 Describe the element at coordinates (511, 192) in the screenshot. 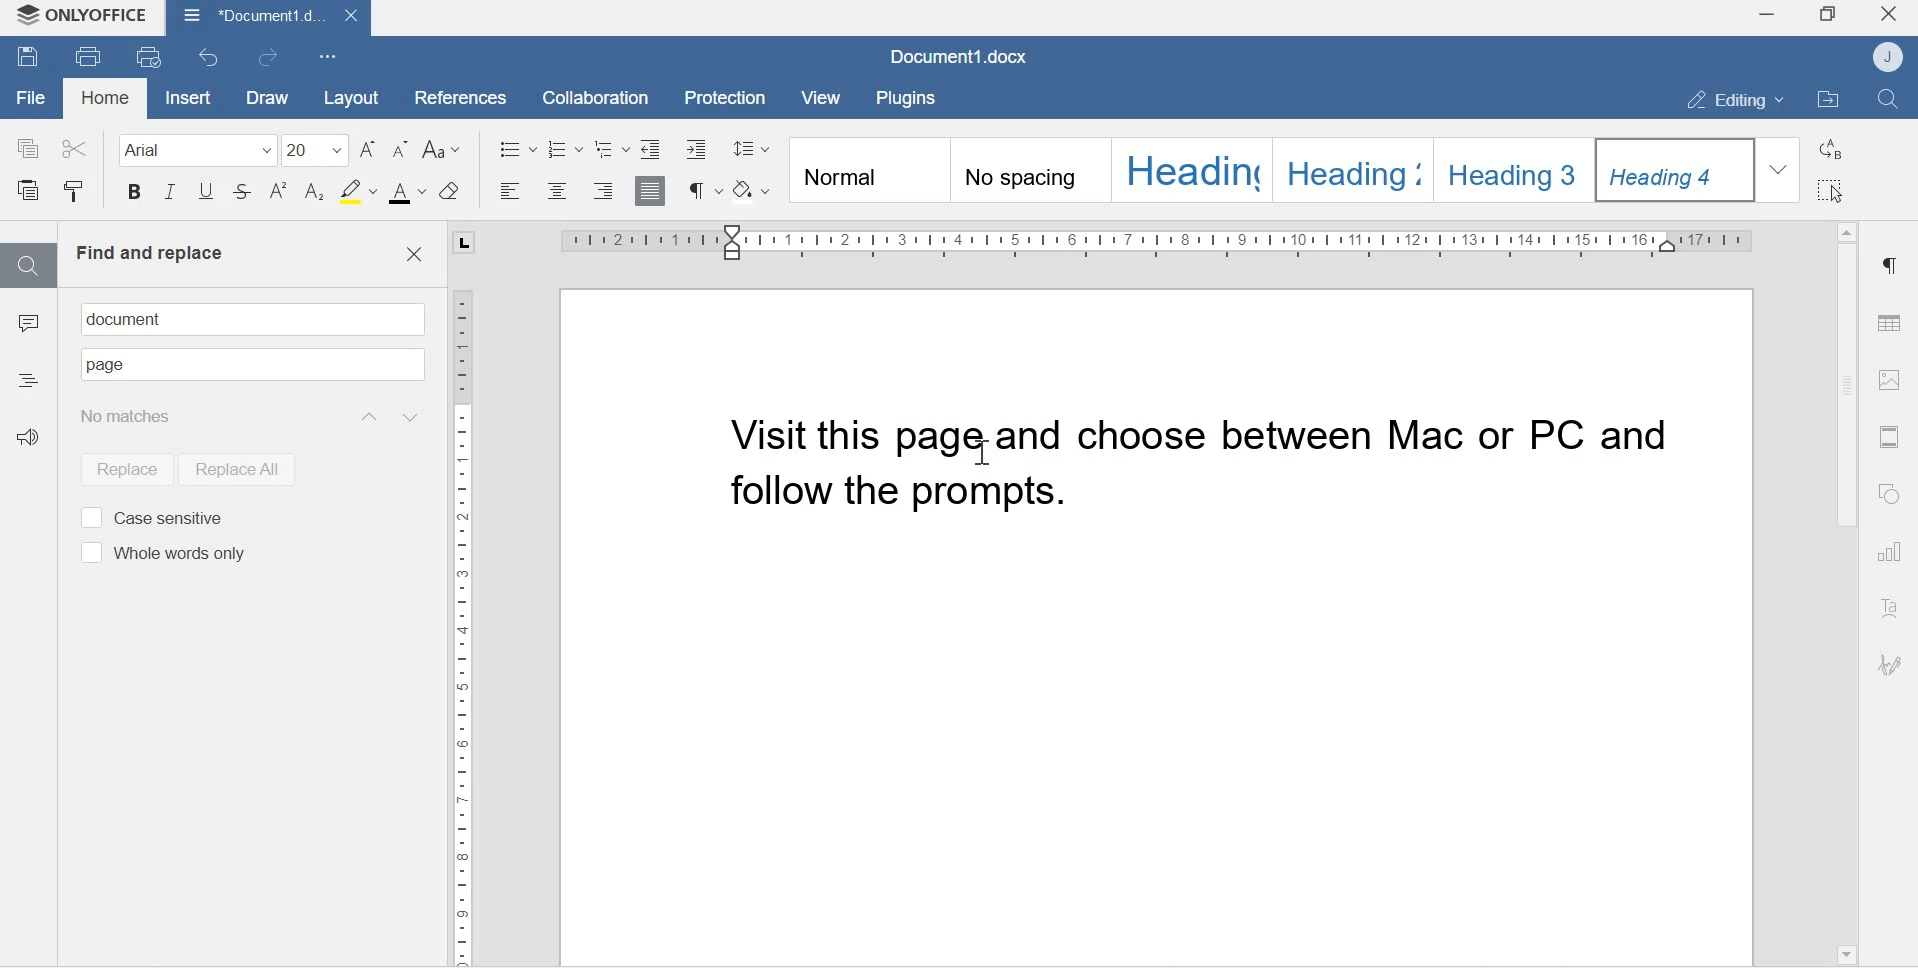

I see `Align left` at that location.